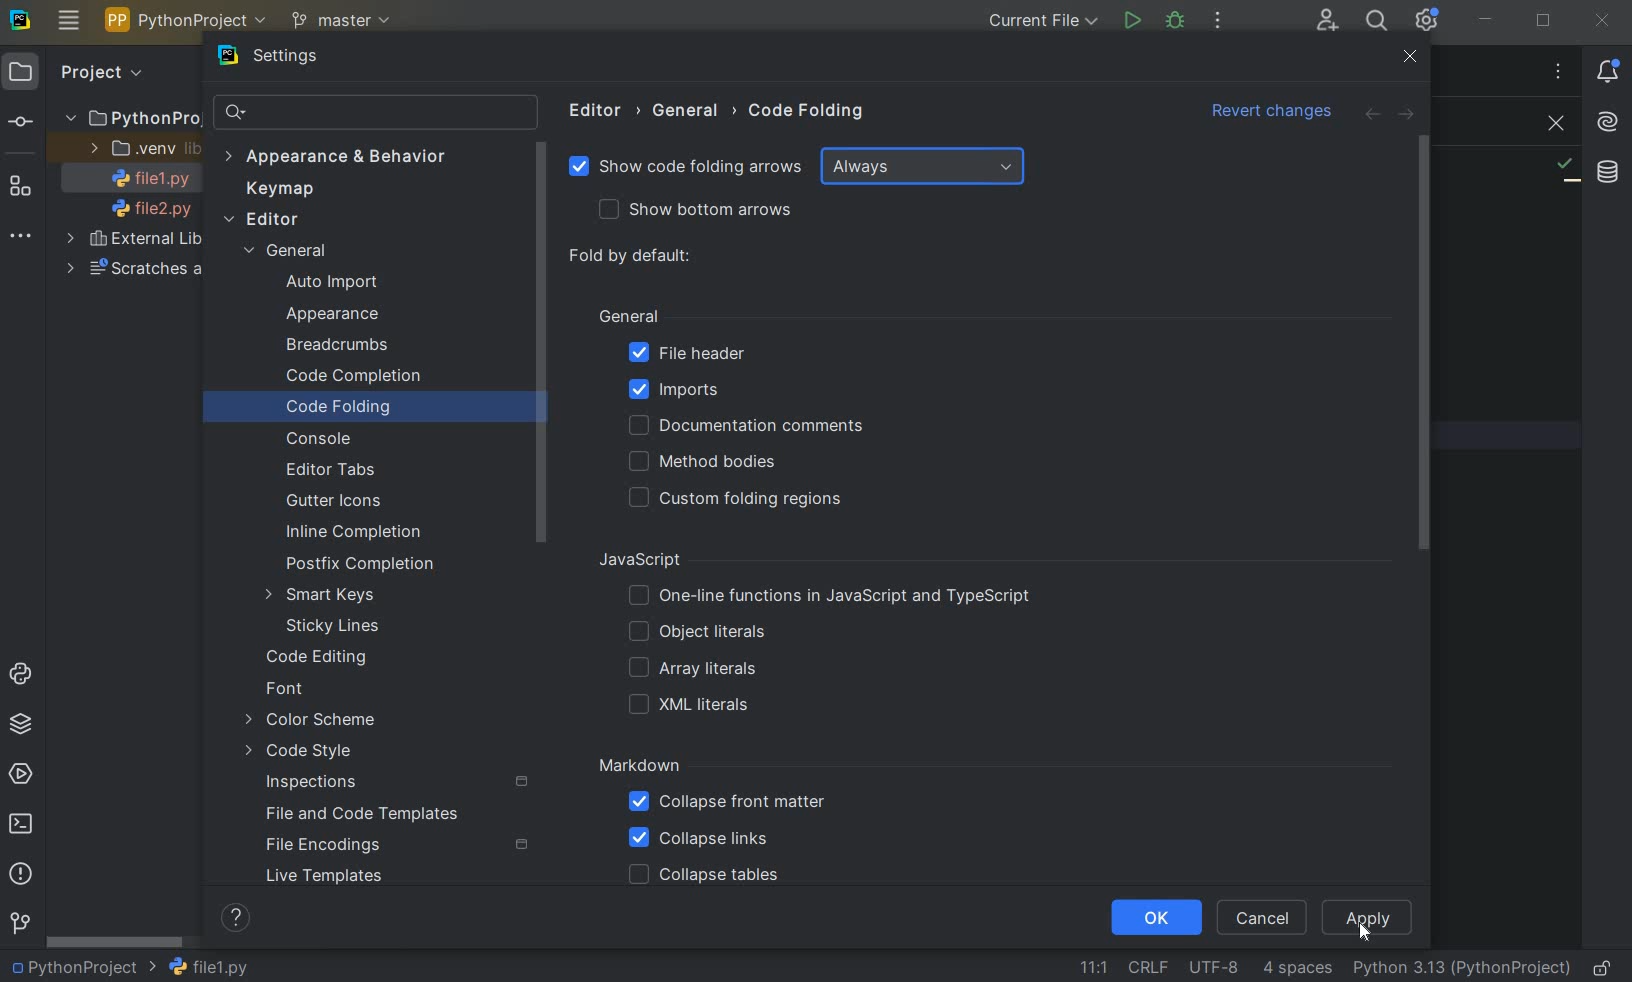 This screenshot has width=1632, height=982. Describe the element at coordinates (742, 499) in the screenshot. I see `CUSTOM FOLDING REGIONS` at that location.